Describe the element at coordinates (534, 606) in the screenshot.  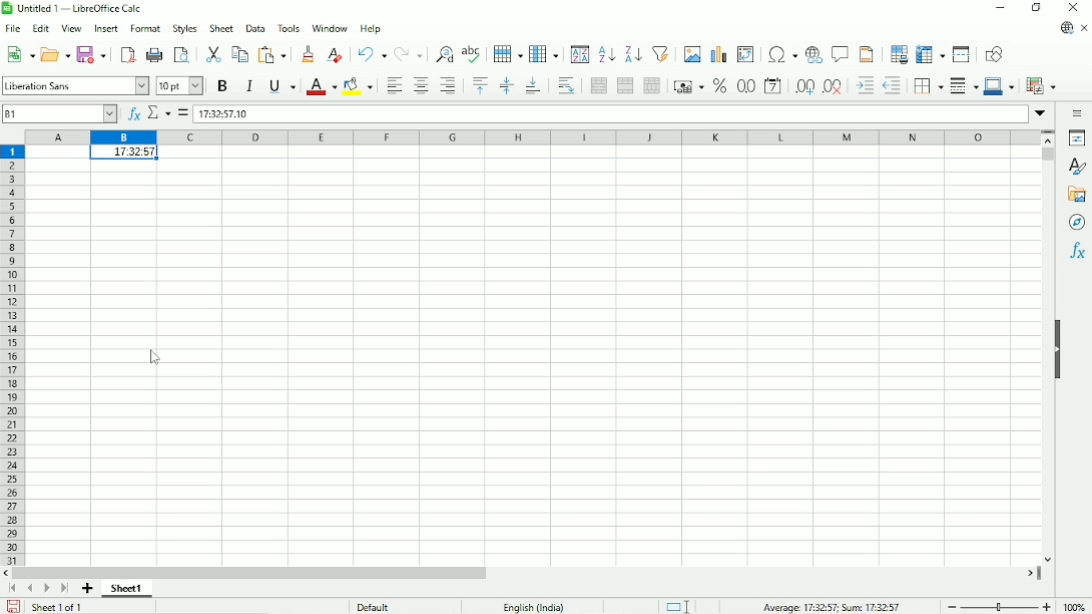
I see `Text language` at that location.